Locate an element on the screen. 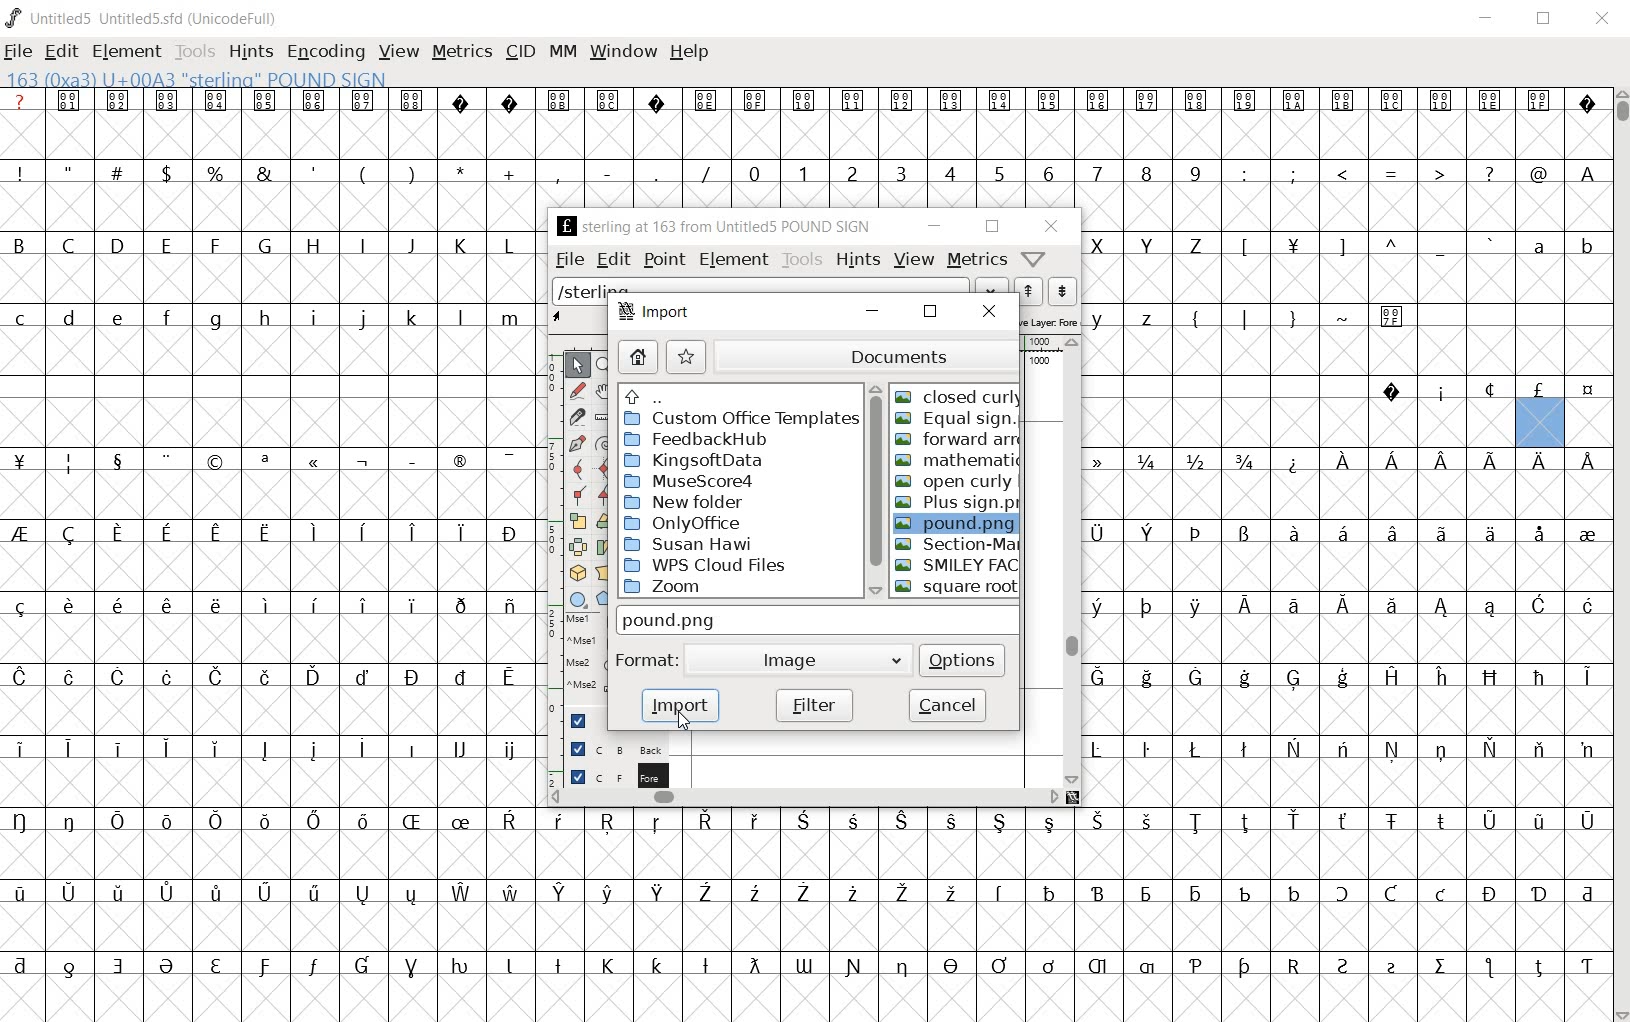  scrollbar is located at coordinates (806, 797).